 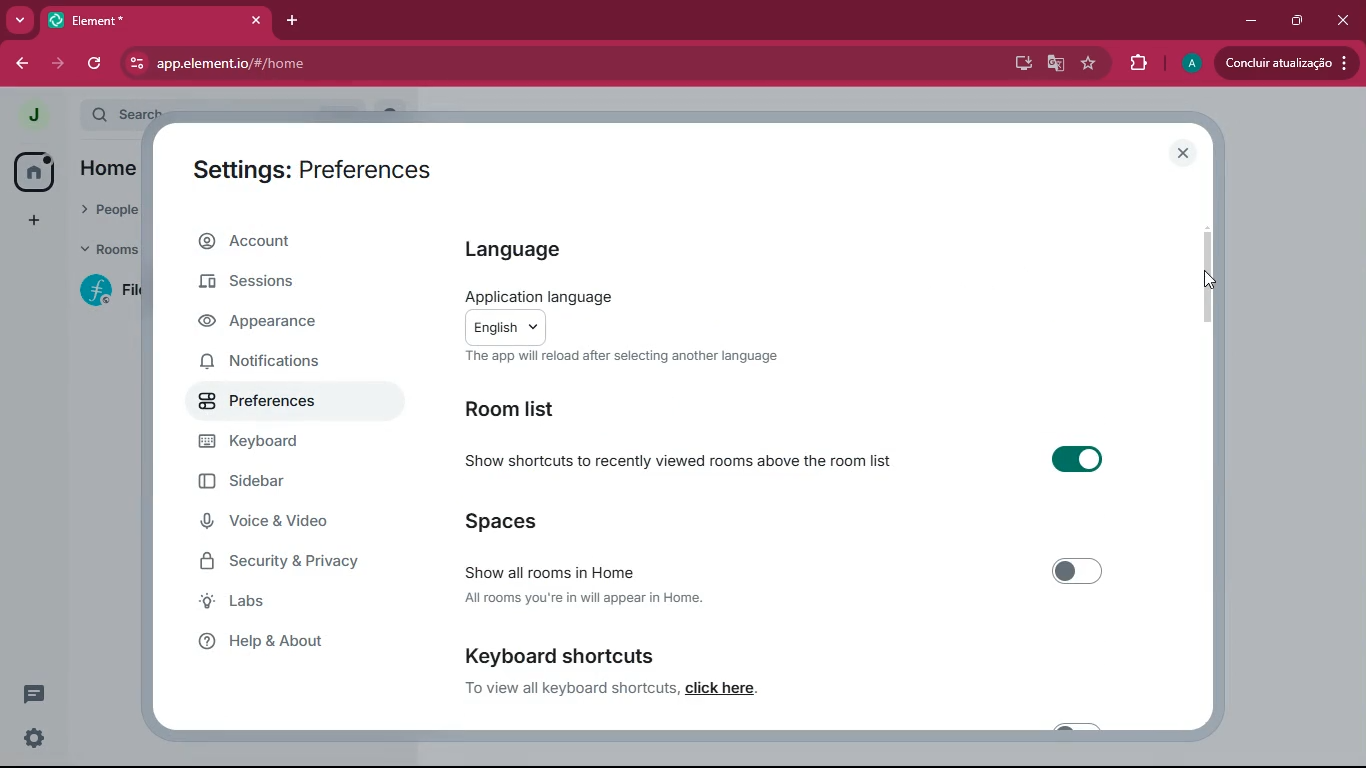 I want to click on profile picture, so click(x=29, y=114).